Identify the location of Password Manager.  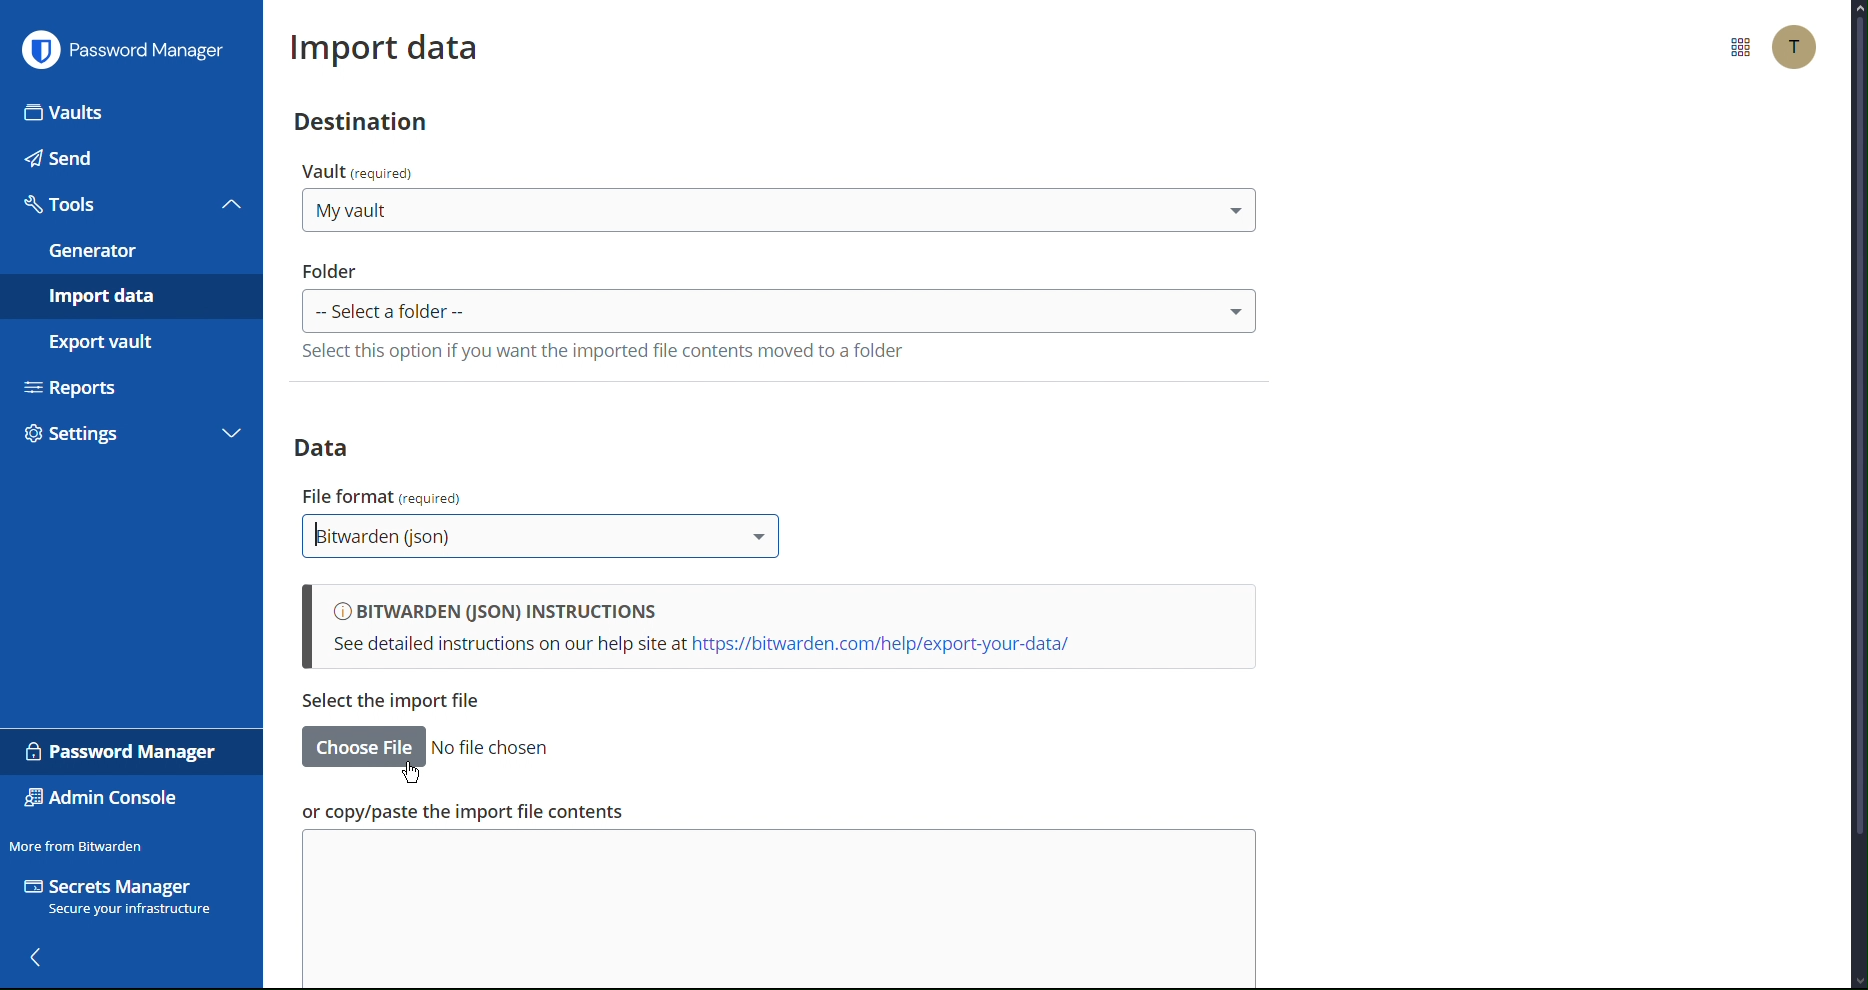
(123, 48).